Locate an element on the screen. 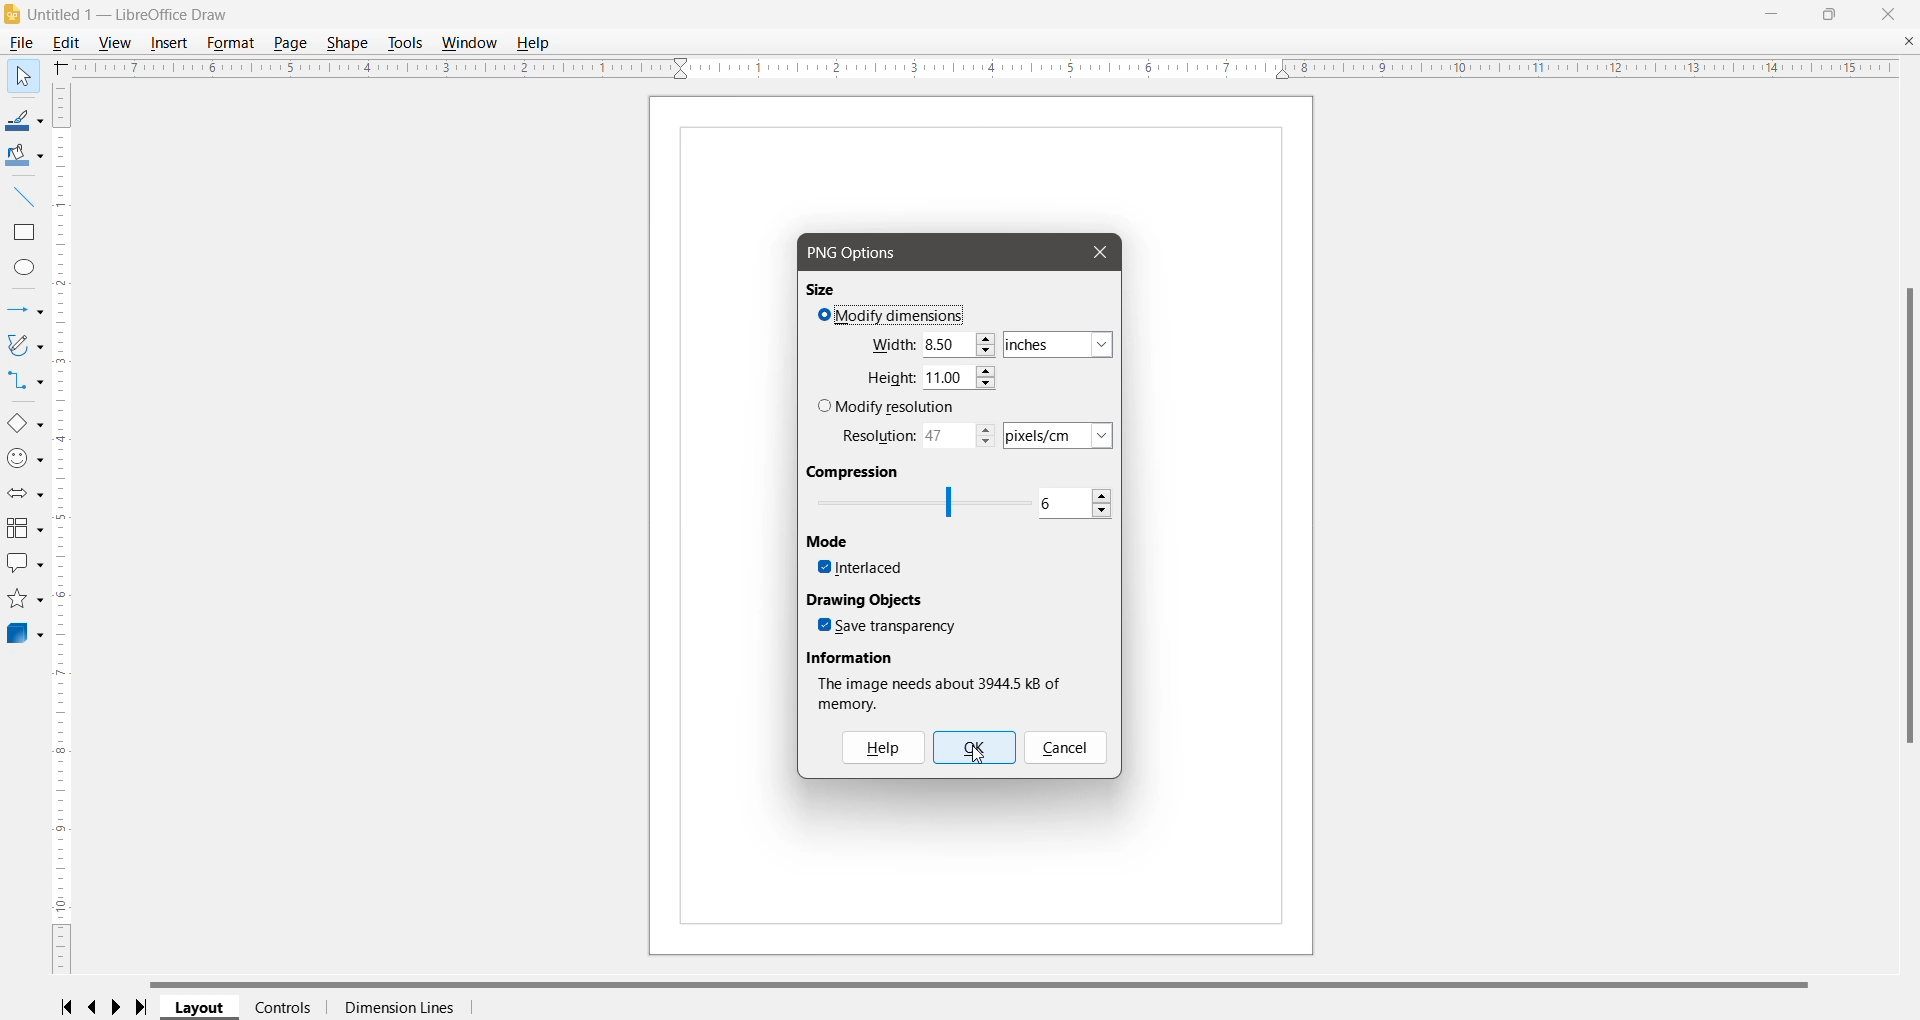  Modify resolution is located at coordinates (885, 407).